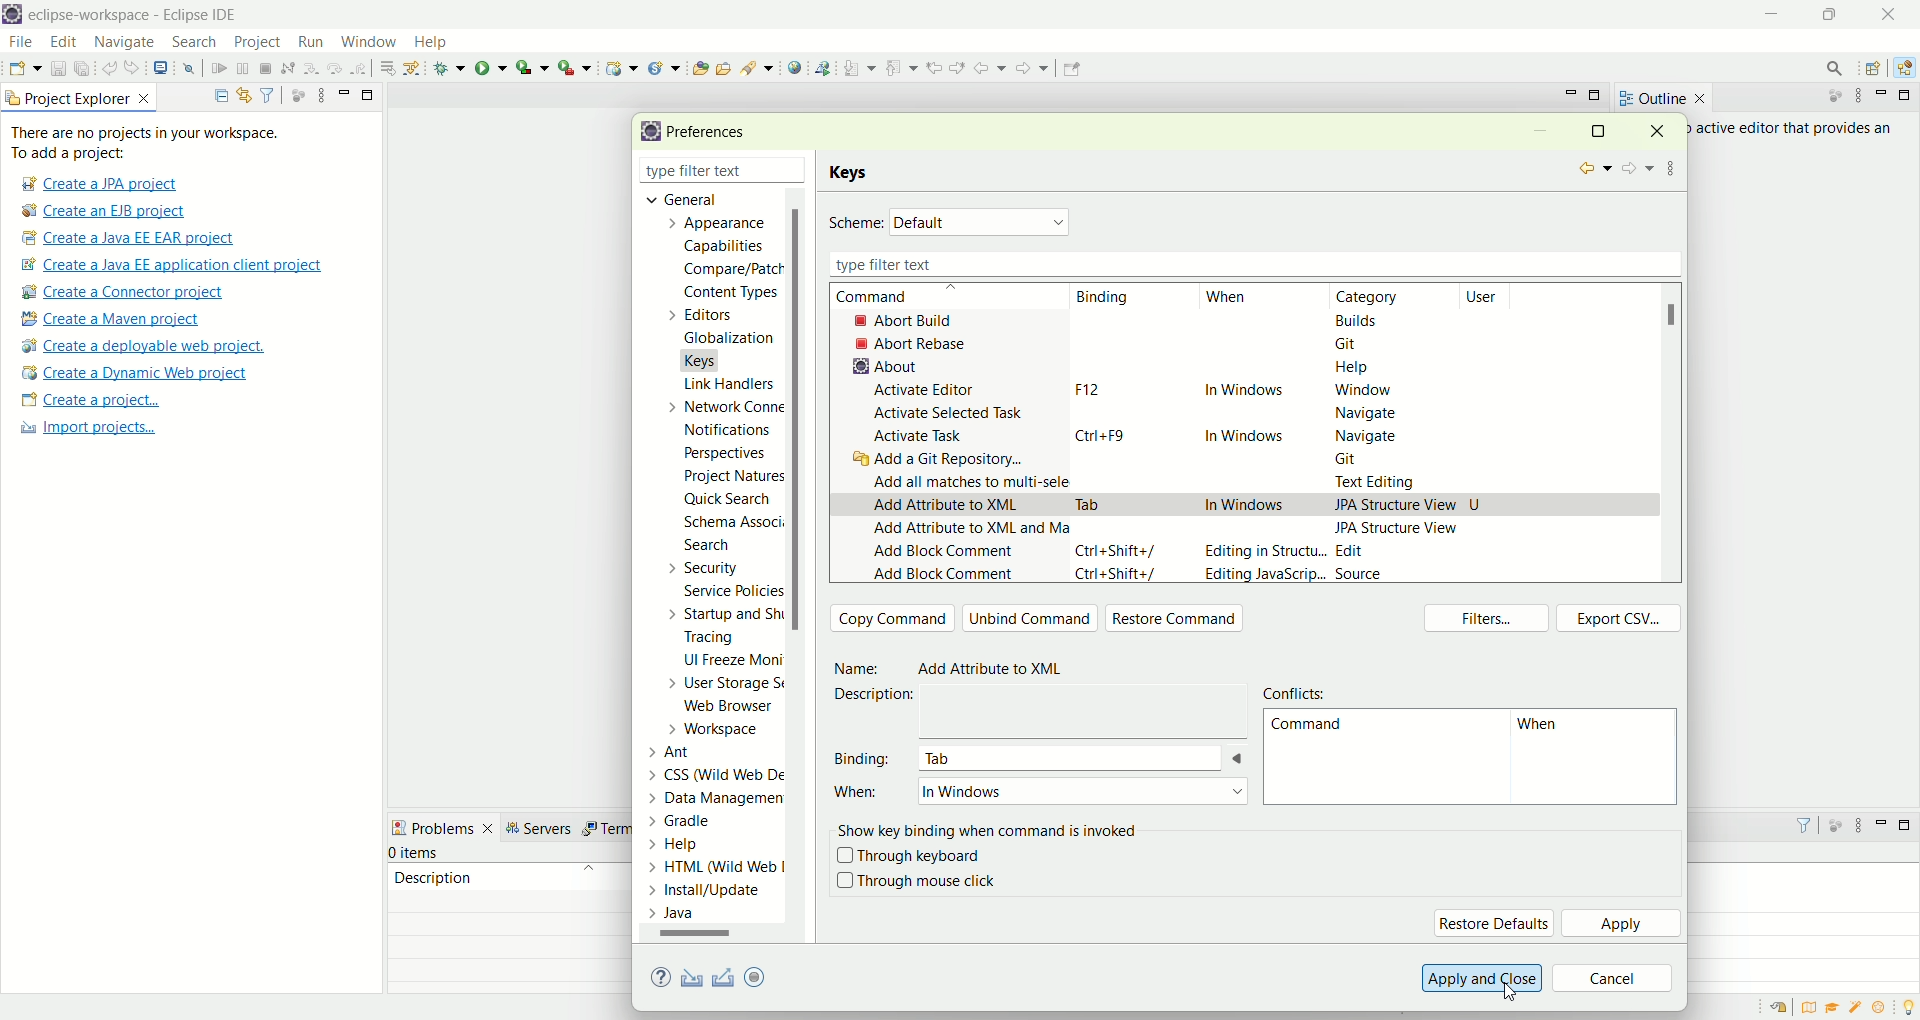 This screenshot has width=1920, height=1020. I want to click on Gradle, so click(699, 819).